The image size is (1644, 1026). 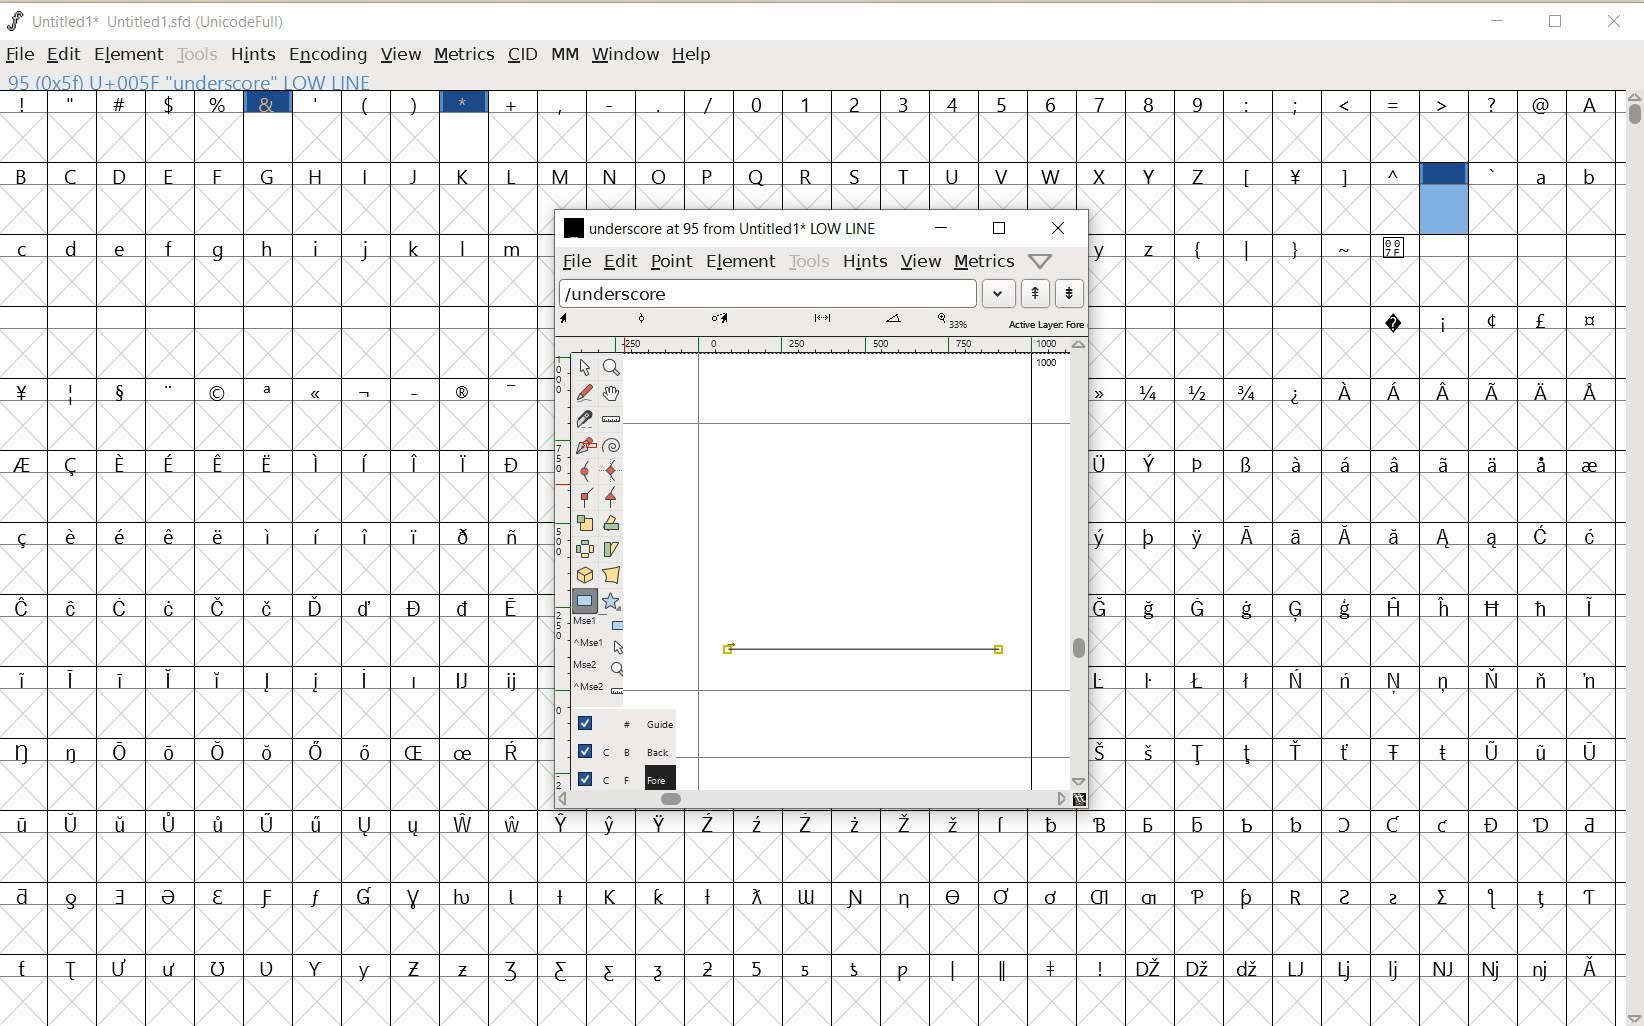 I want to click on draw a freehand curve, so click(x=586, y=392).